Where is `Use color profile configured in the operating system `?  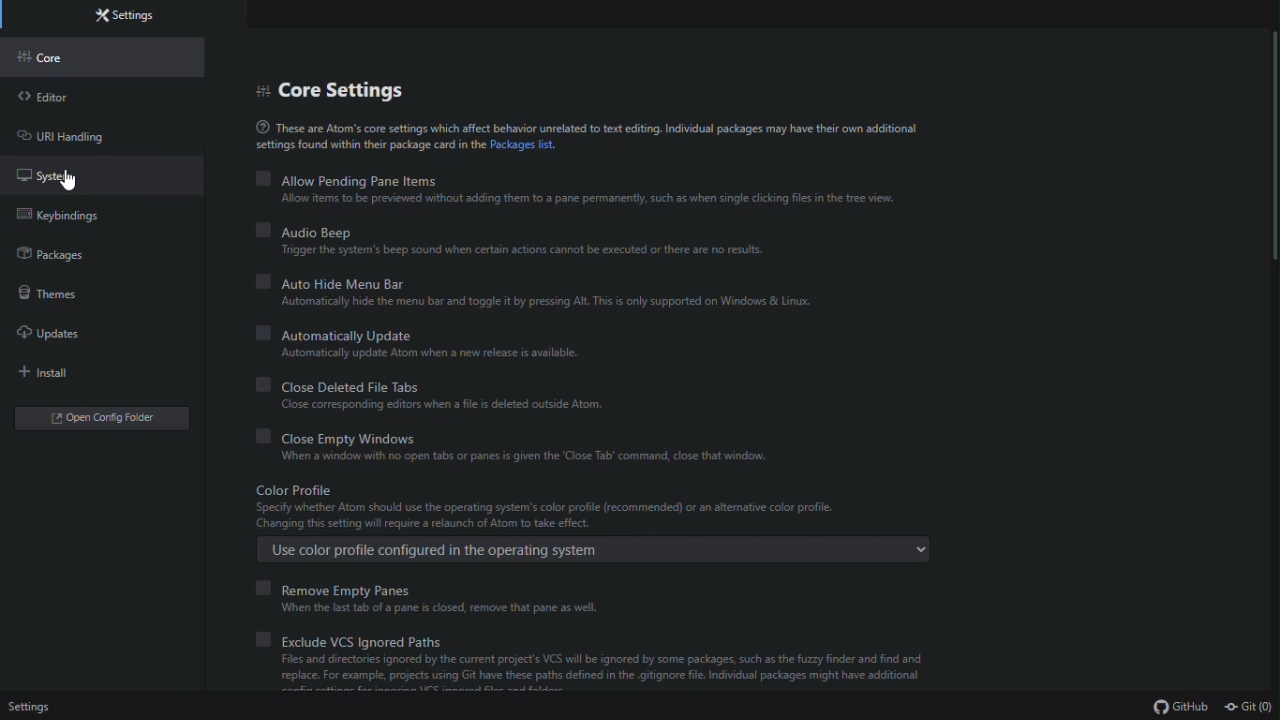 Use color profile configured in the operating system  is located at coordinates (592, 550).